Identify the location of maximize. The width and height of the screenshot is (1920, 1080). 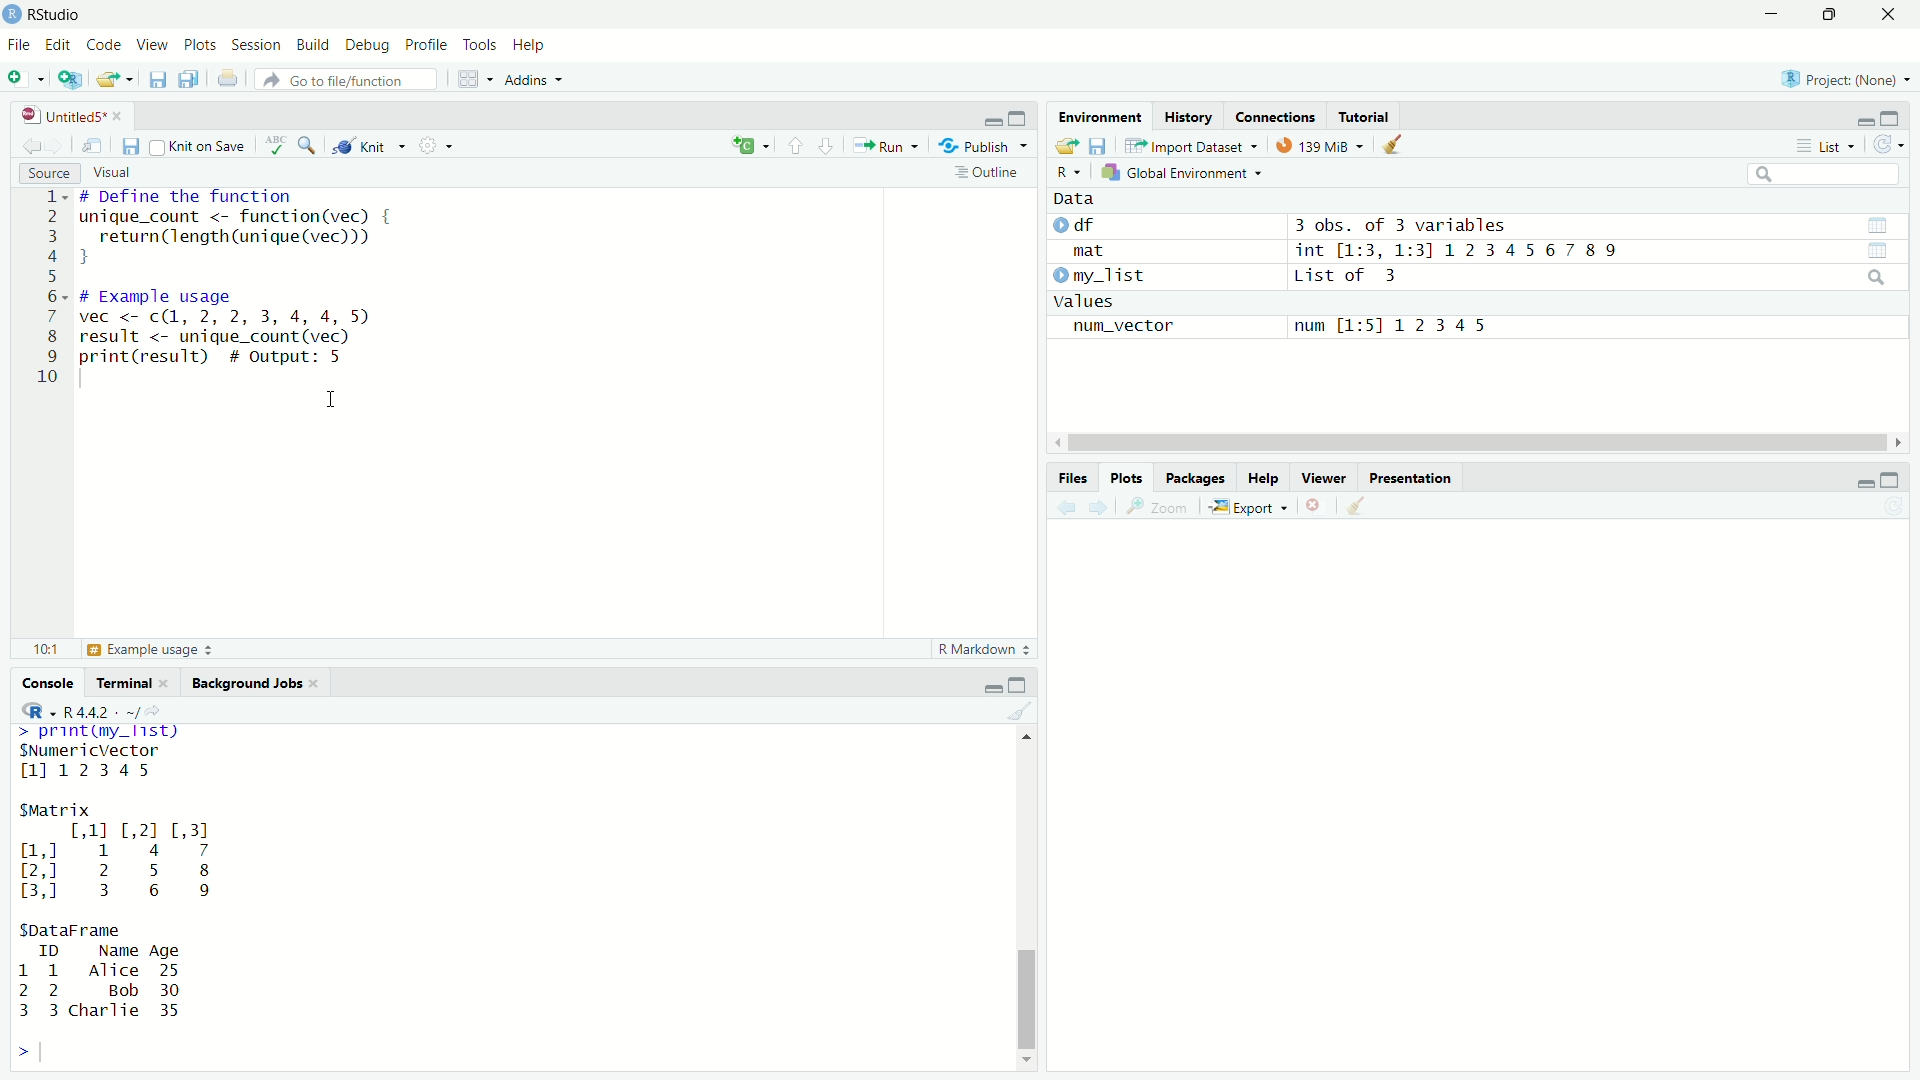
(1889, 480).